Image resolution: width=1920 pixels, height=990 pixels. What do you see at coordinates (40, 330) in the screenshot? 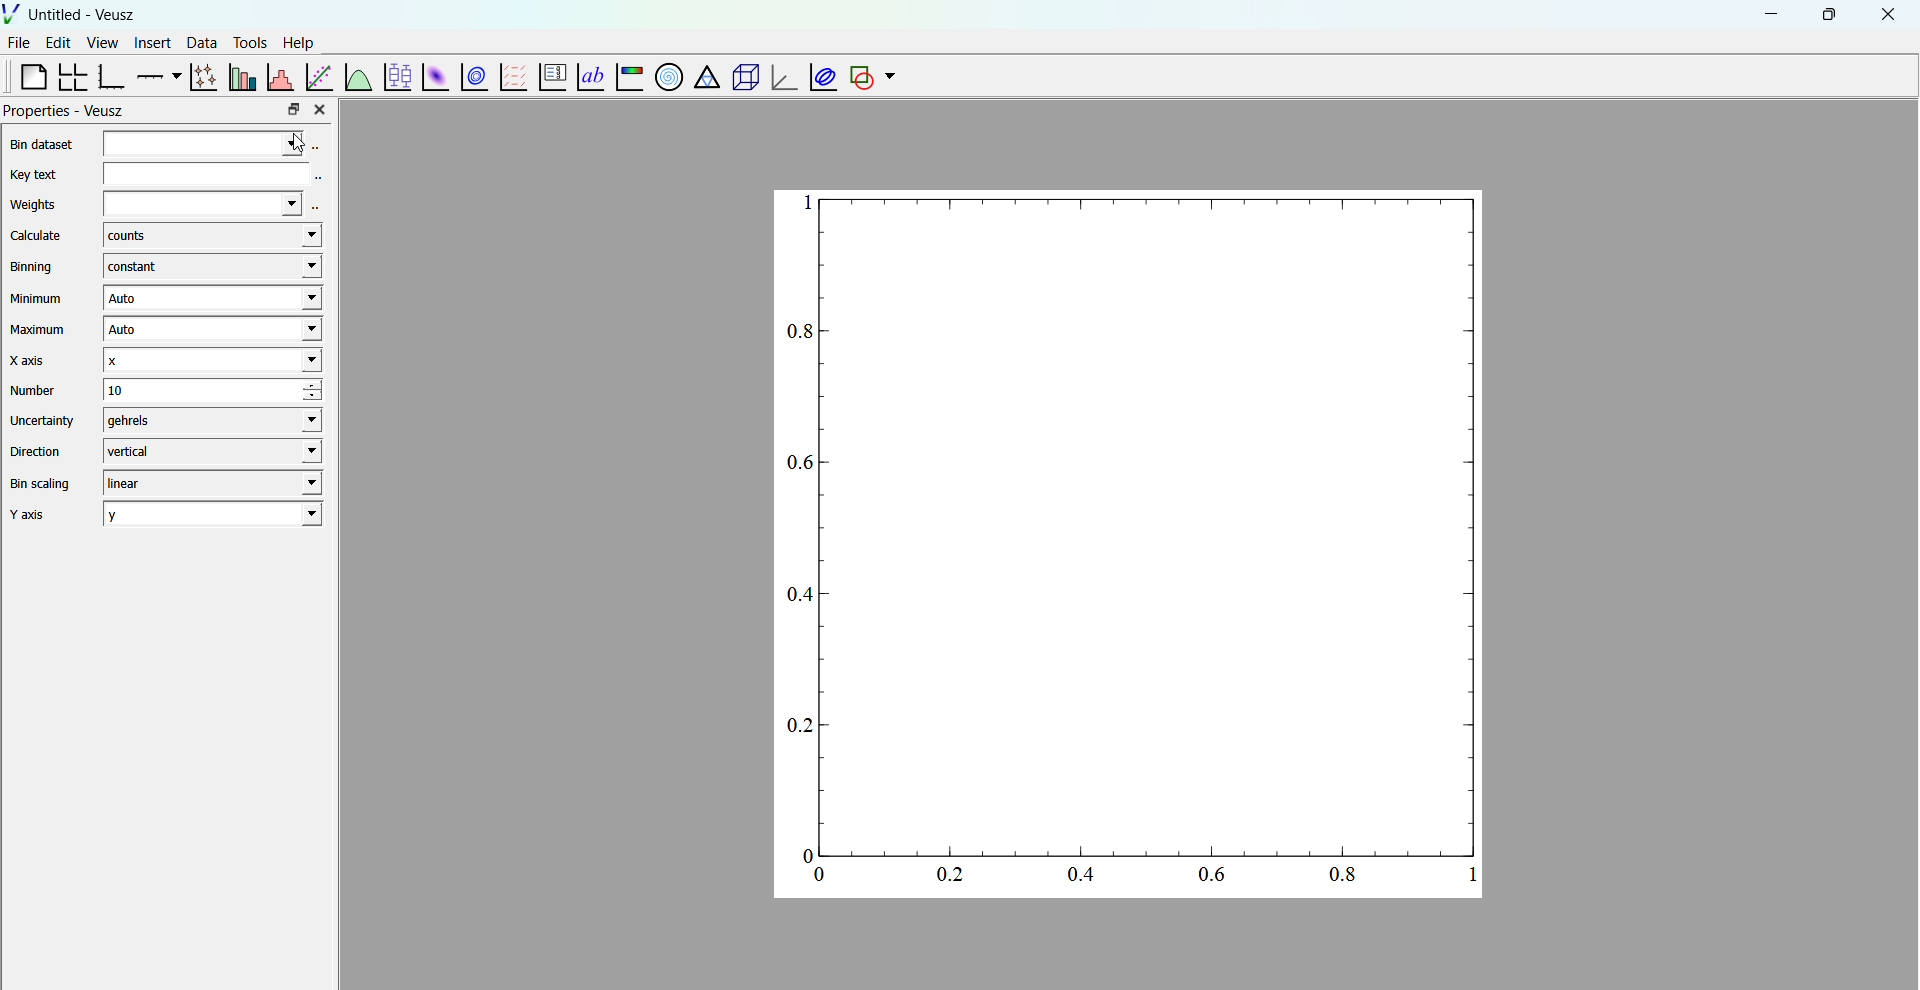
I see `Maximum` at bounding box center [40, 330].